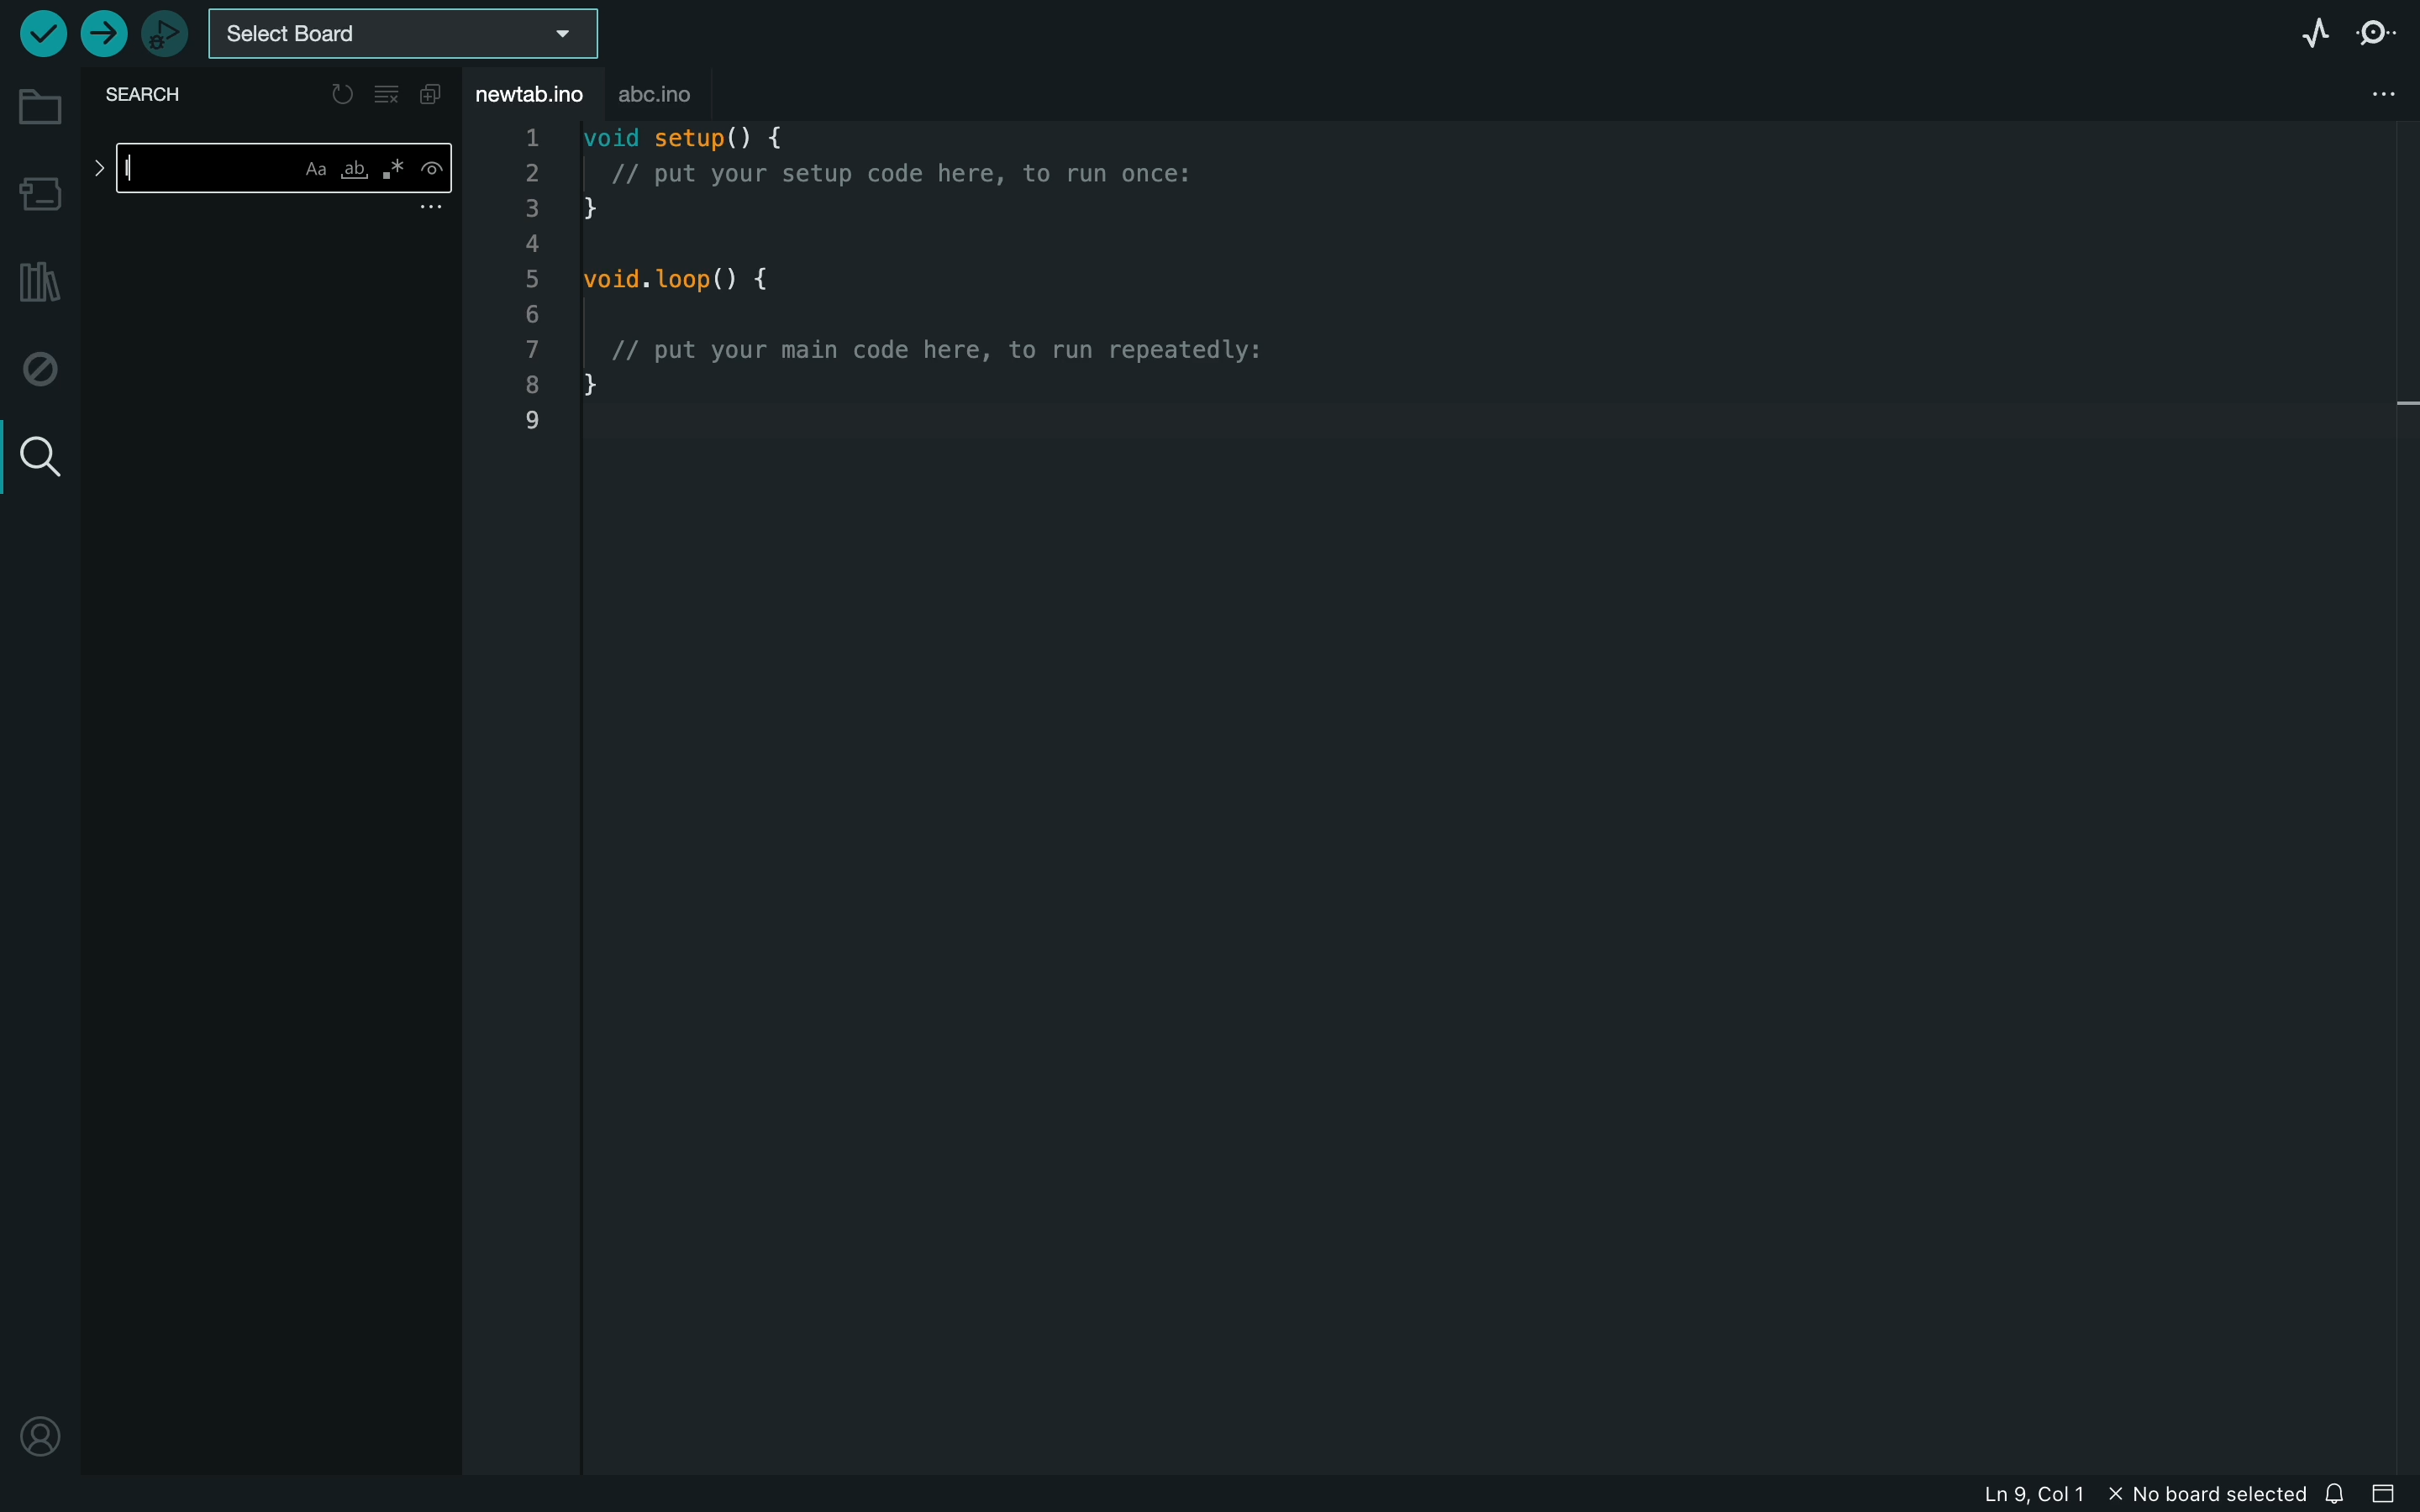  I want to click on notification, so click(2337, 1495).